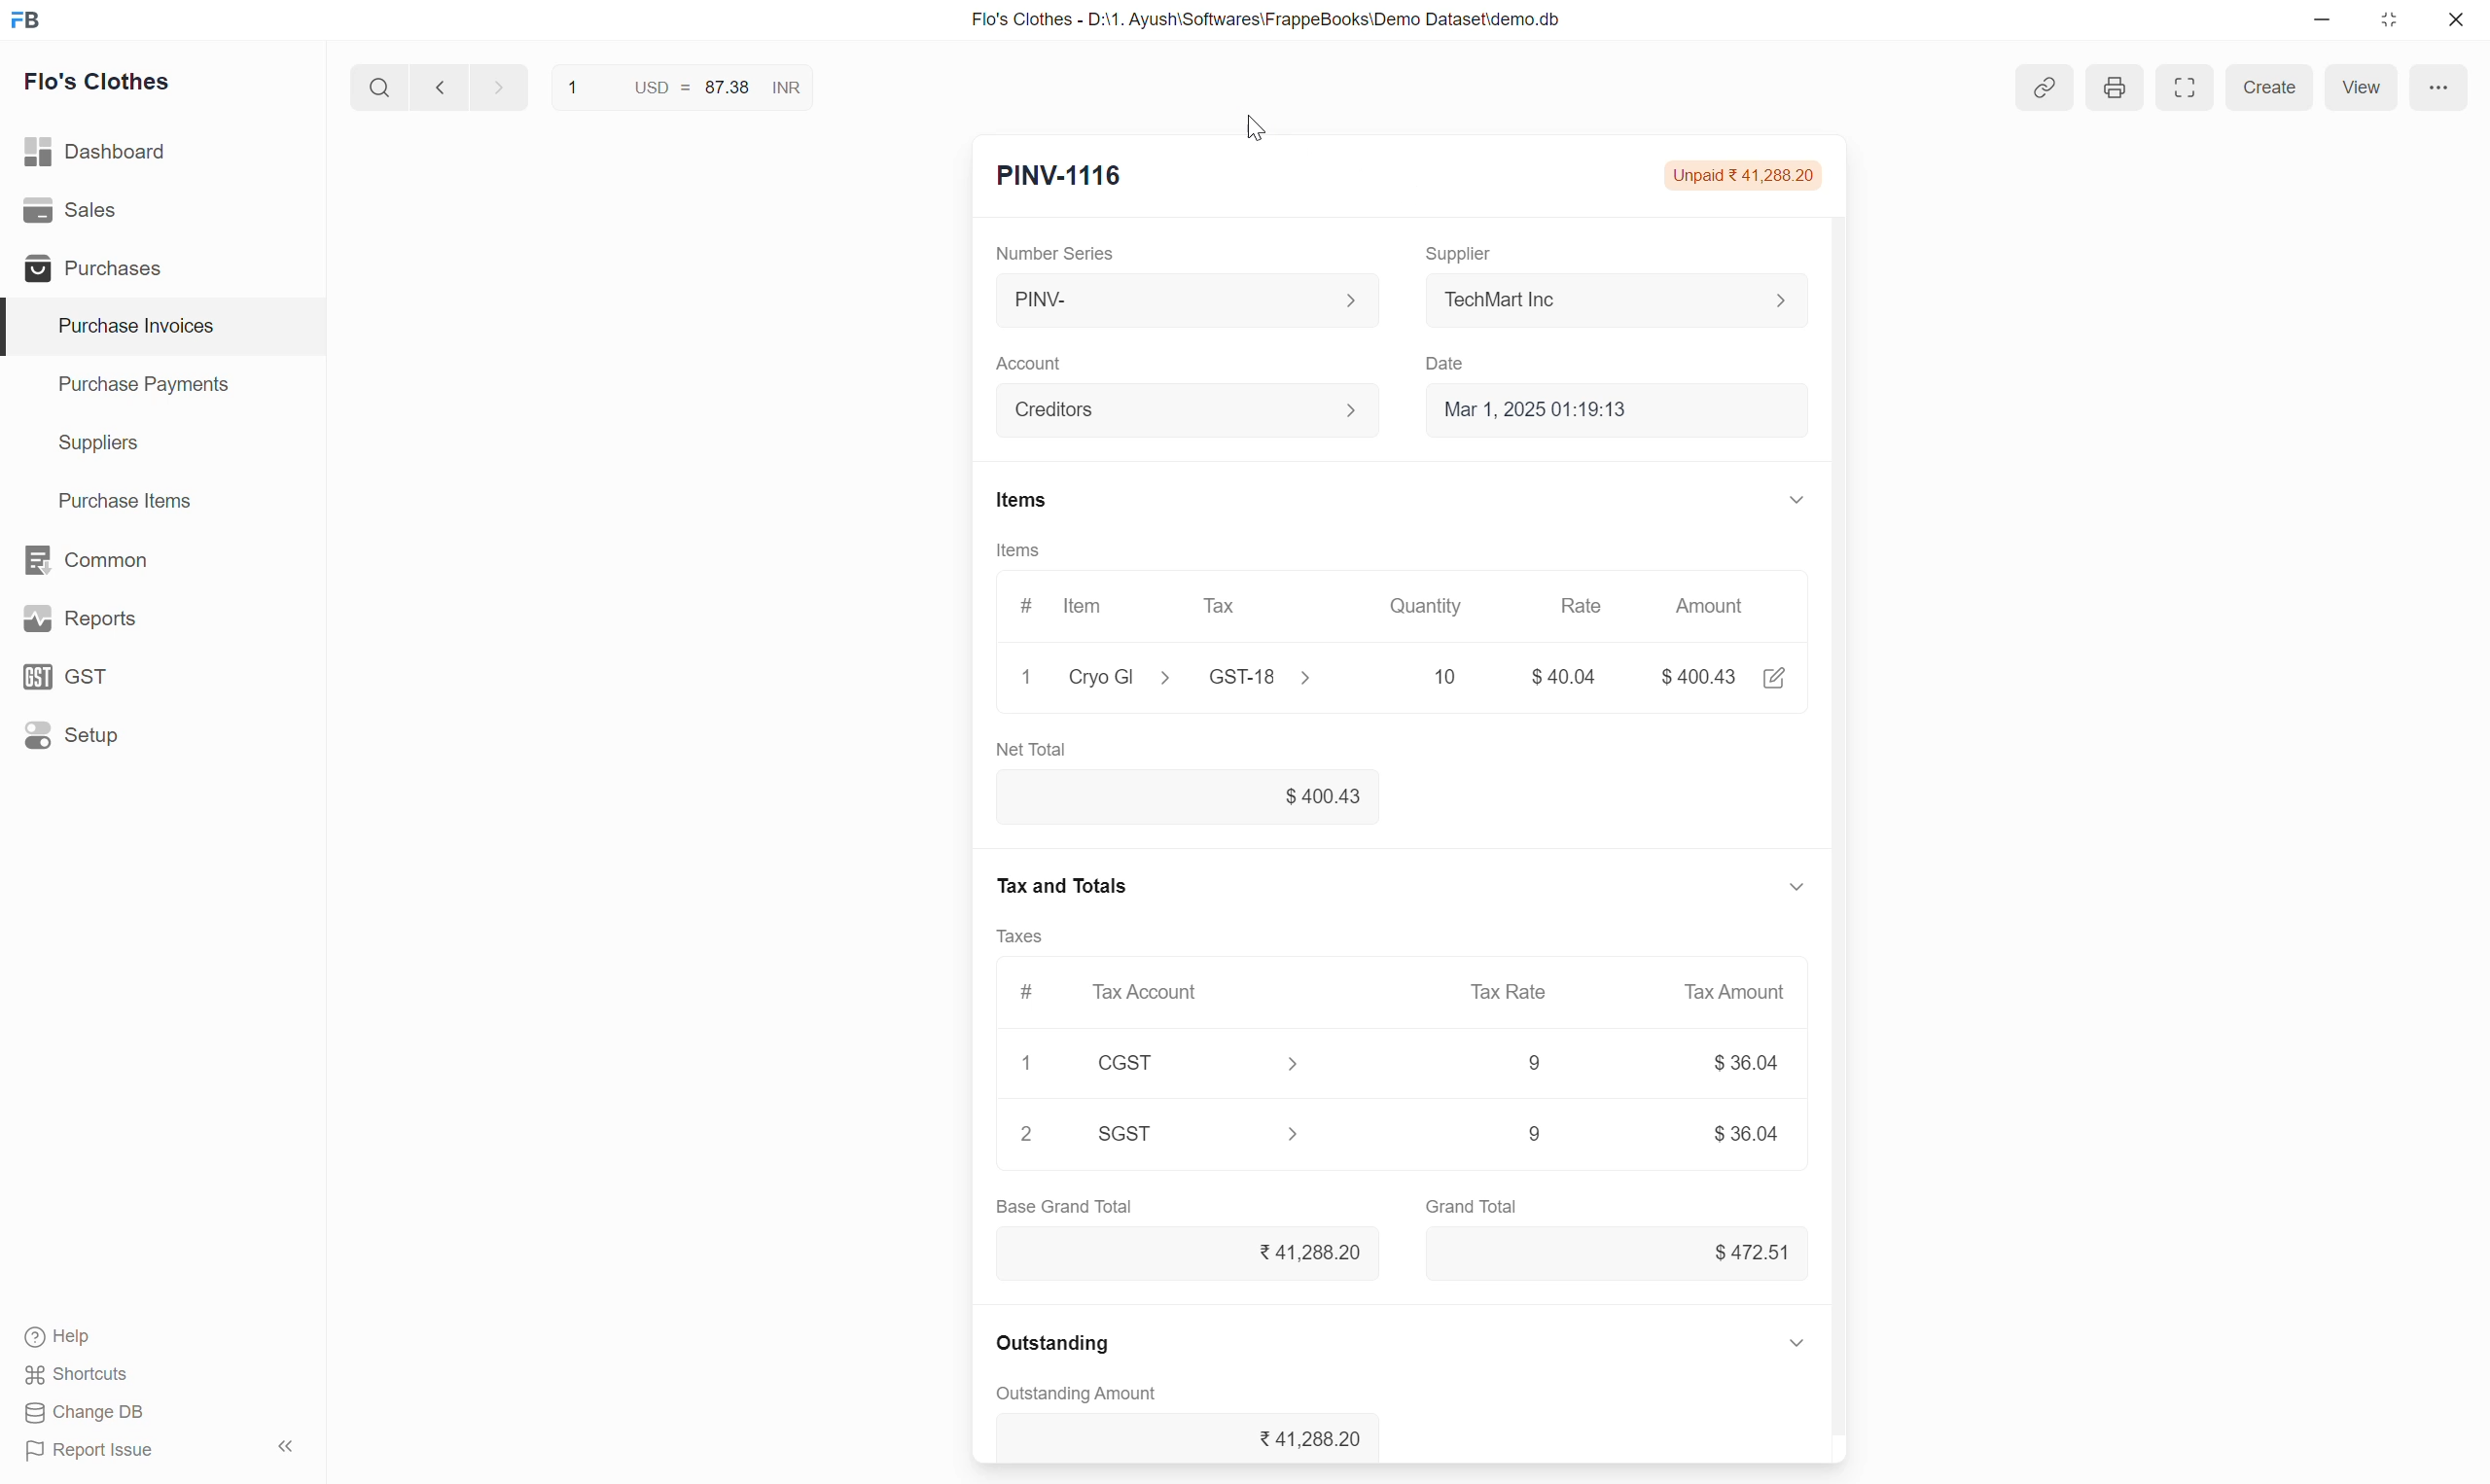  I want to click on Number Series, so click(1066, 251).